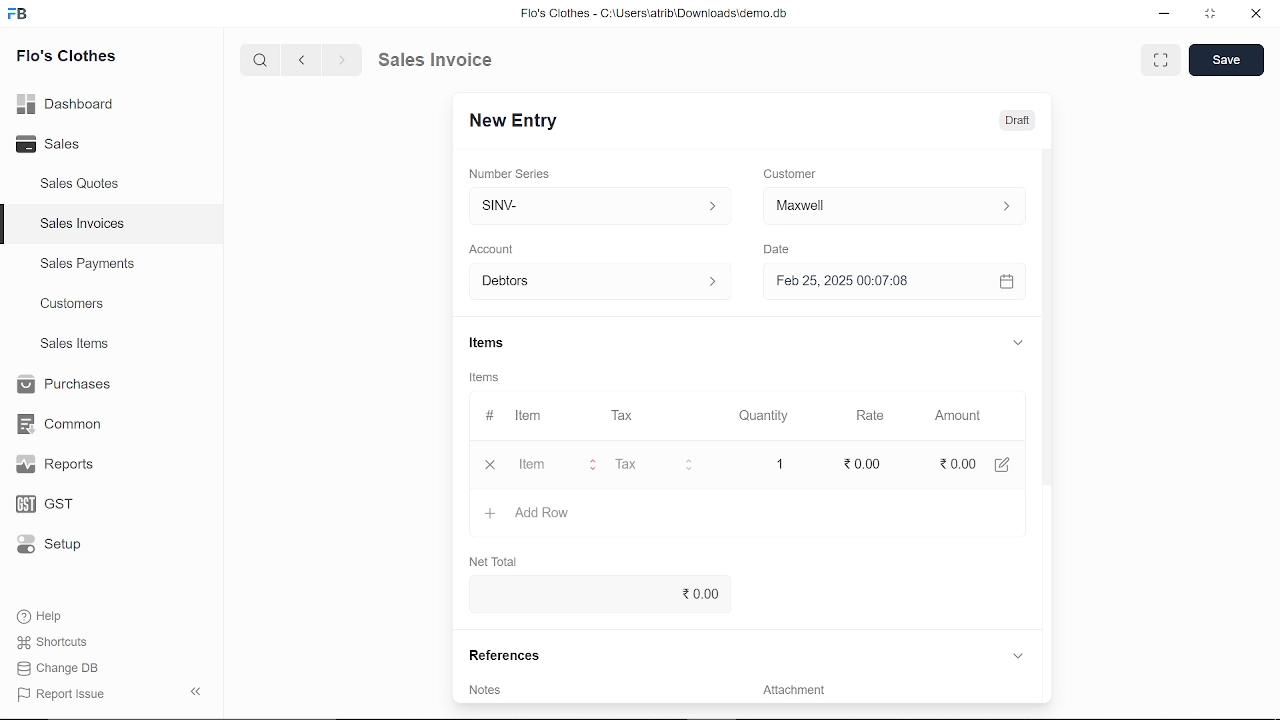 This screenshot has width=1280, height=720. I want to click on Draft, so click(1021, 118).